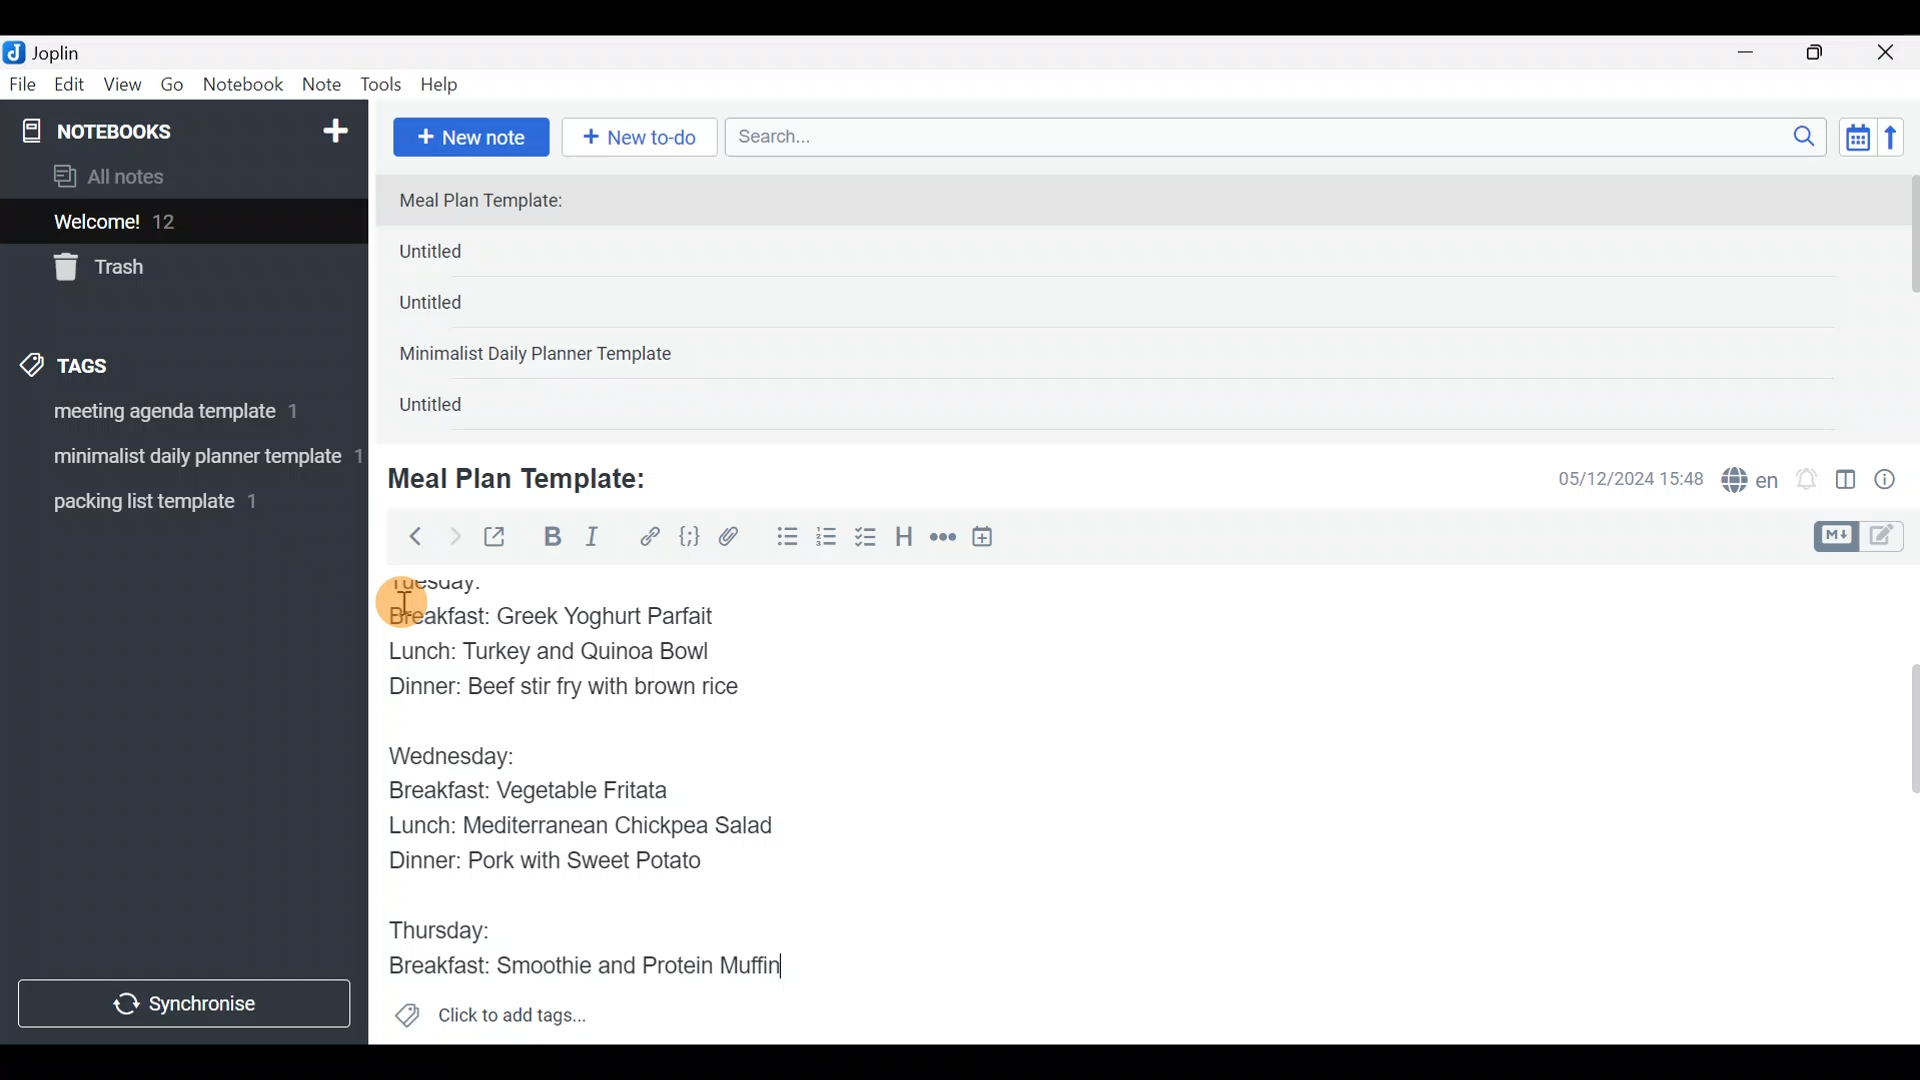 This screenshot has width=1920, height=1080. Describe the element at coordinates (590, 828) in the screenshot. I see `Lunch: Mediterranean Chickpea Salad` at that location.